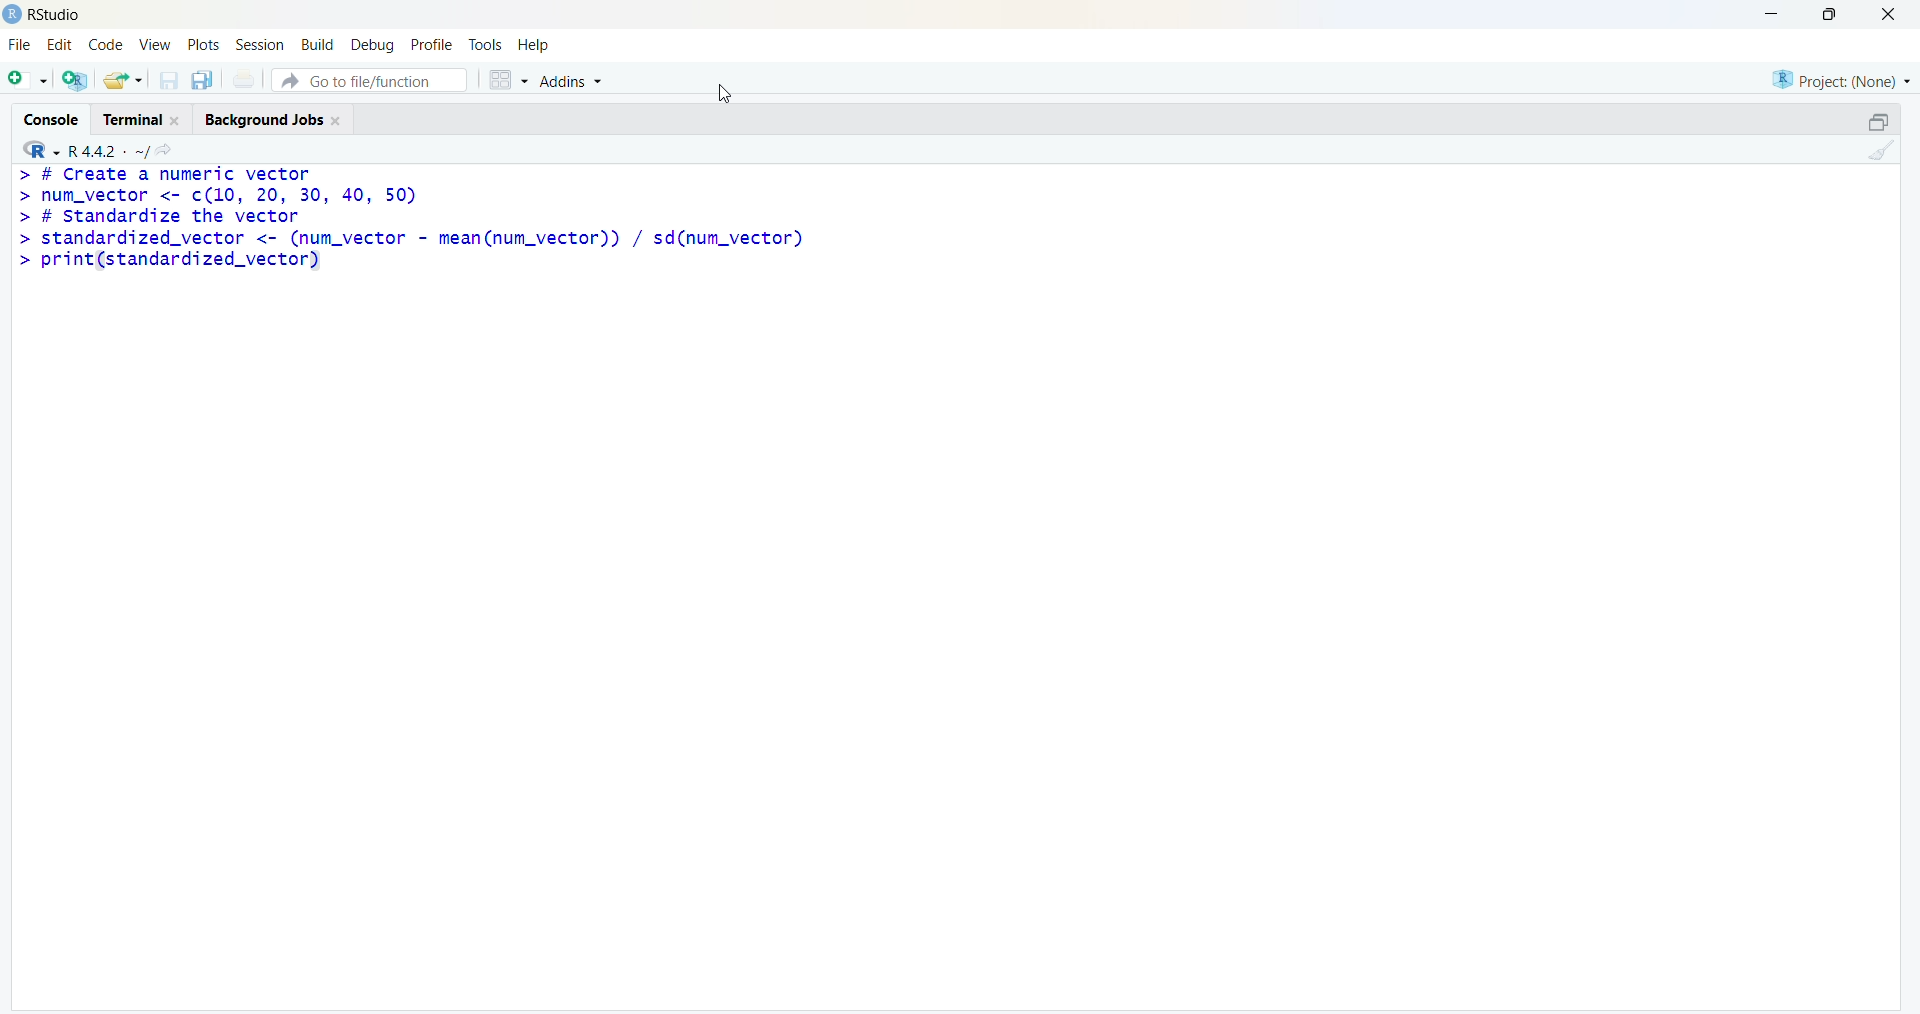  Describe the element at coordinates (1881, 121) in the screenshot. I see `open in separate window` at that location.